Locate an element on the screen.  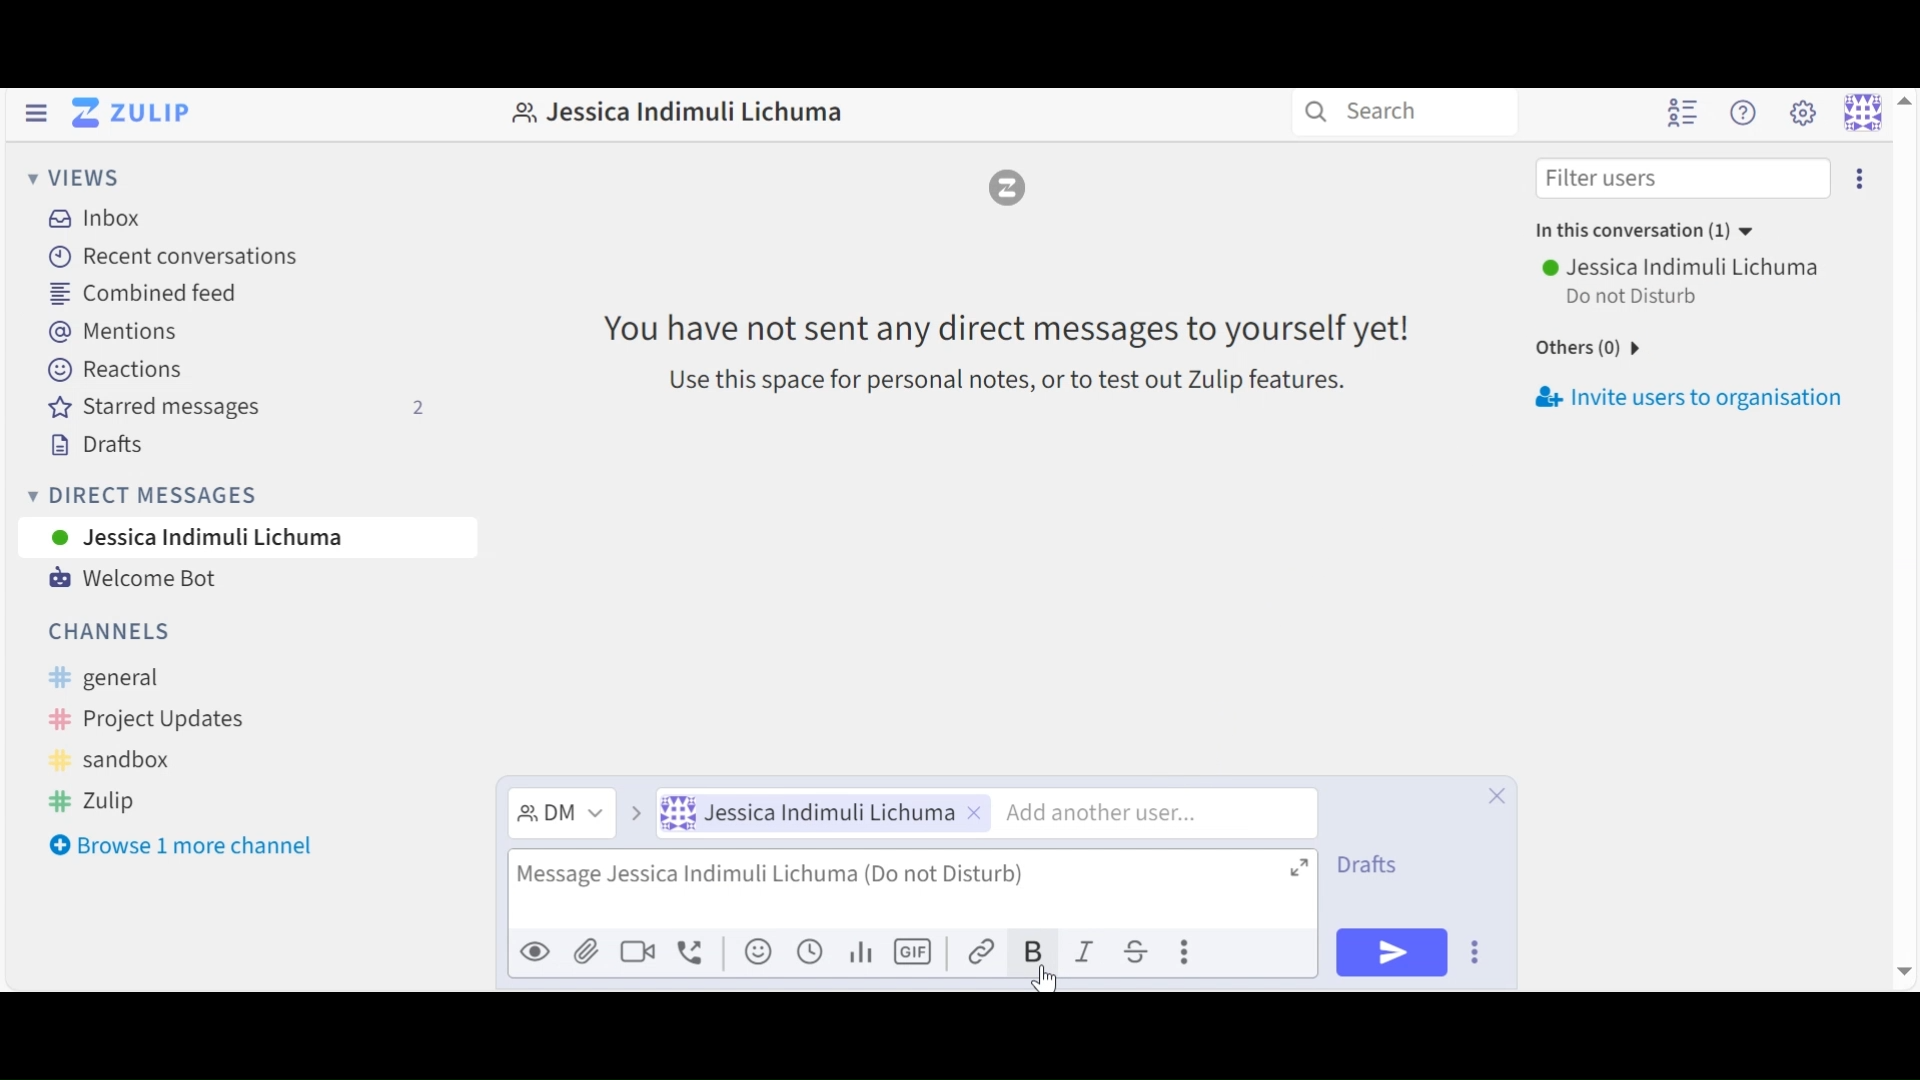
Starred messages is located at coordinates (236, 407).